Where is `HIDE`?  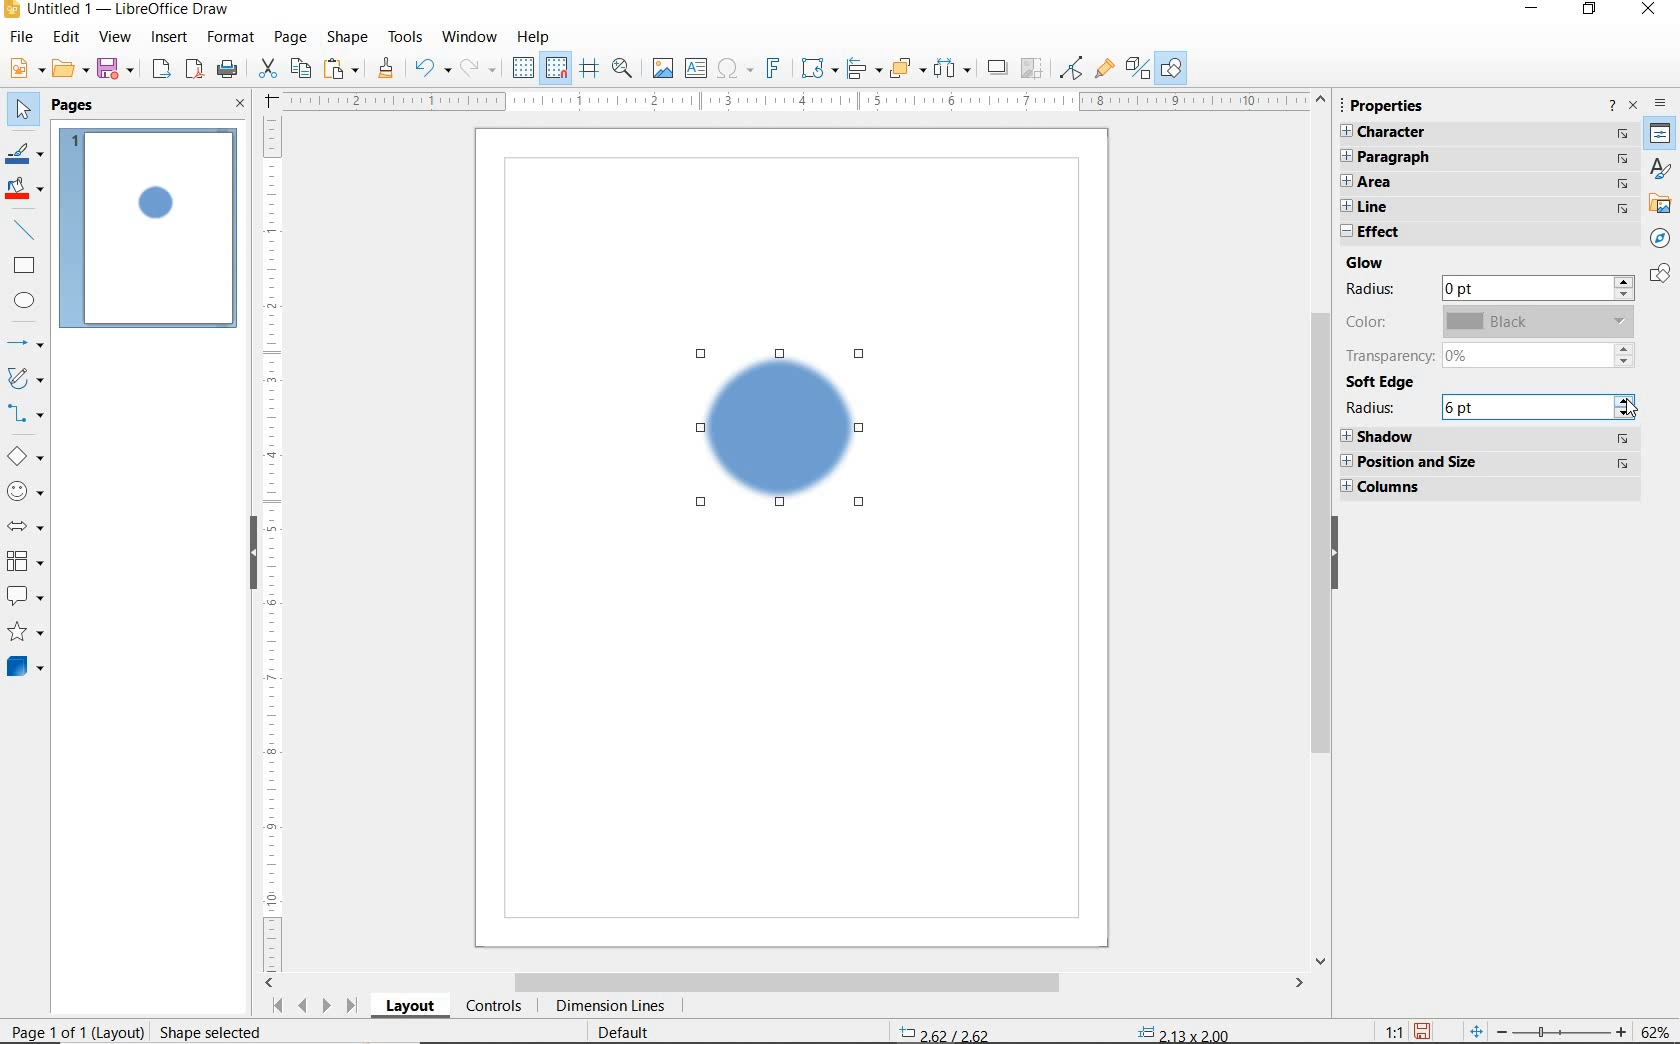
HIDE is located at coordinates (1346, 553).